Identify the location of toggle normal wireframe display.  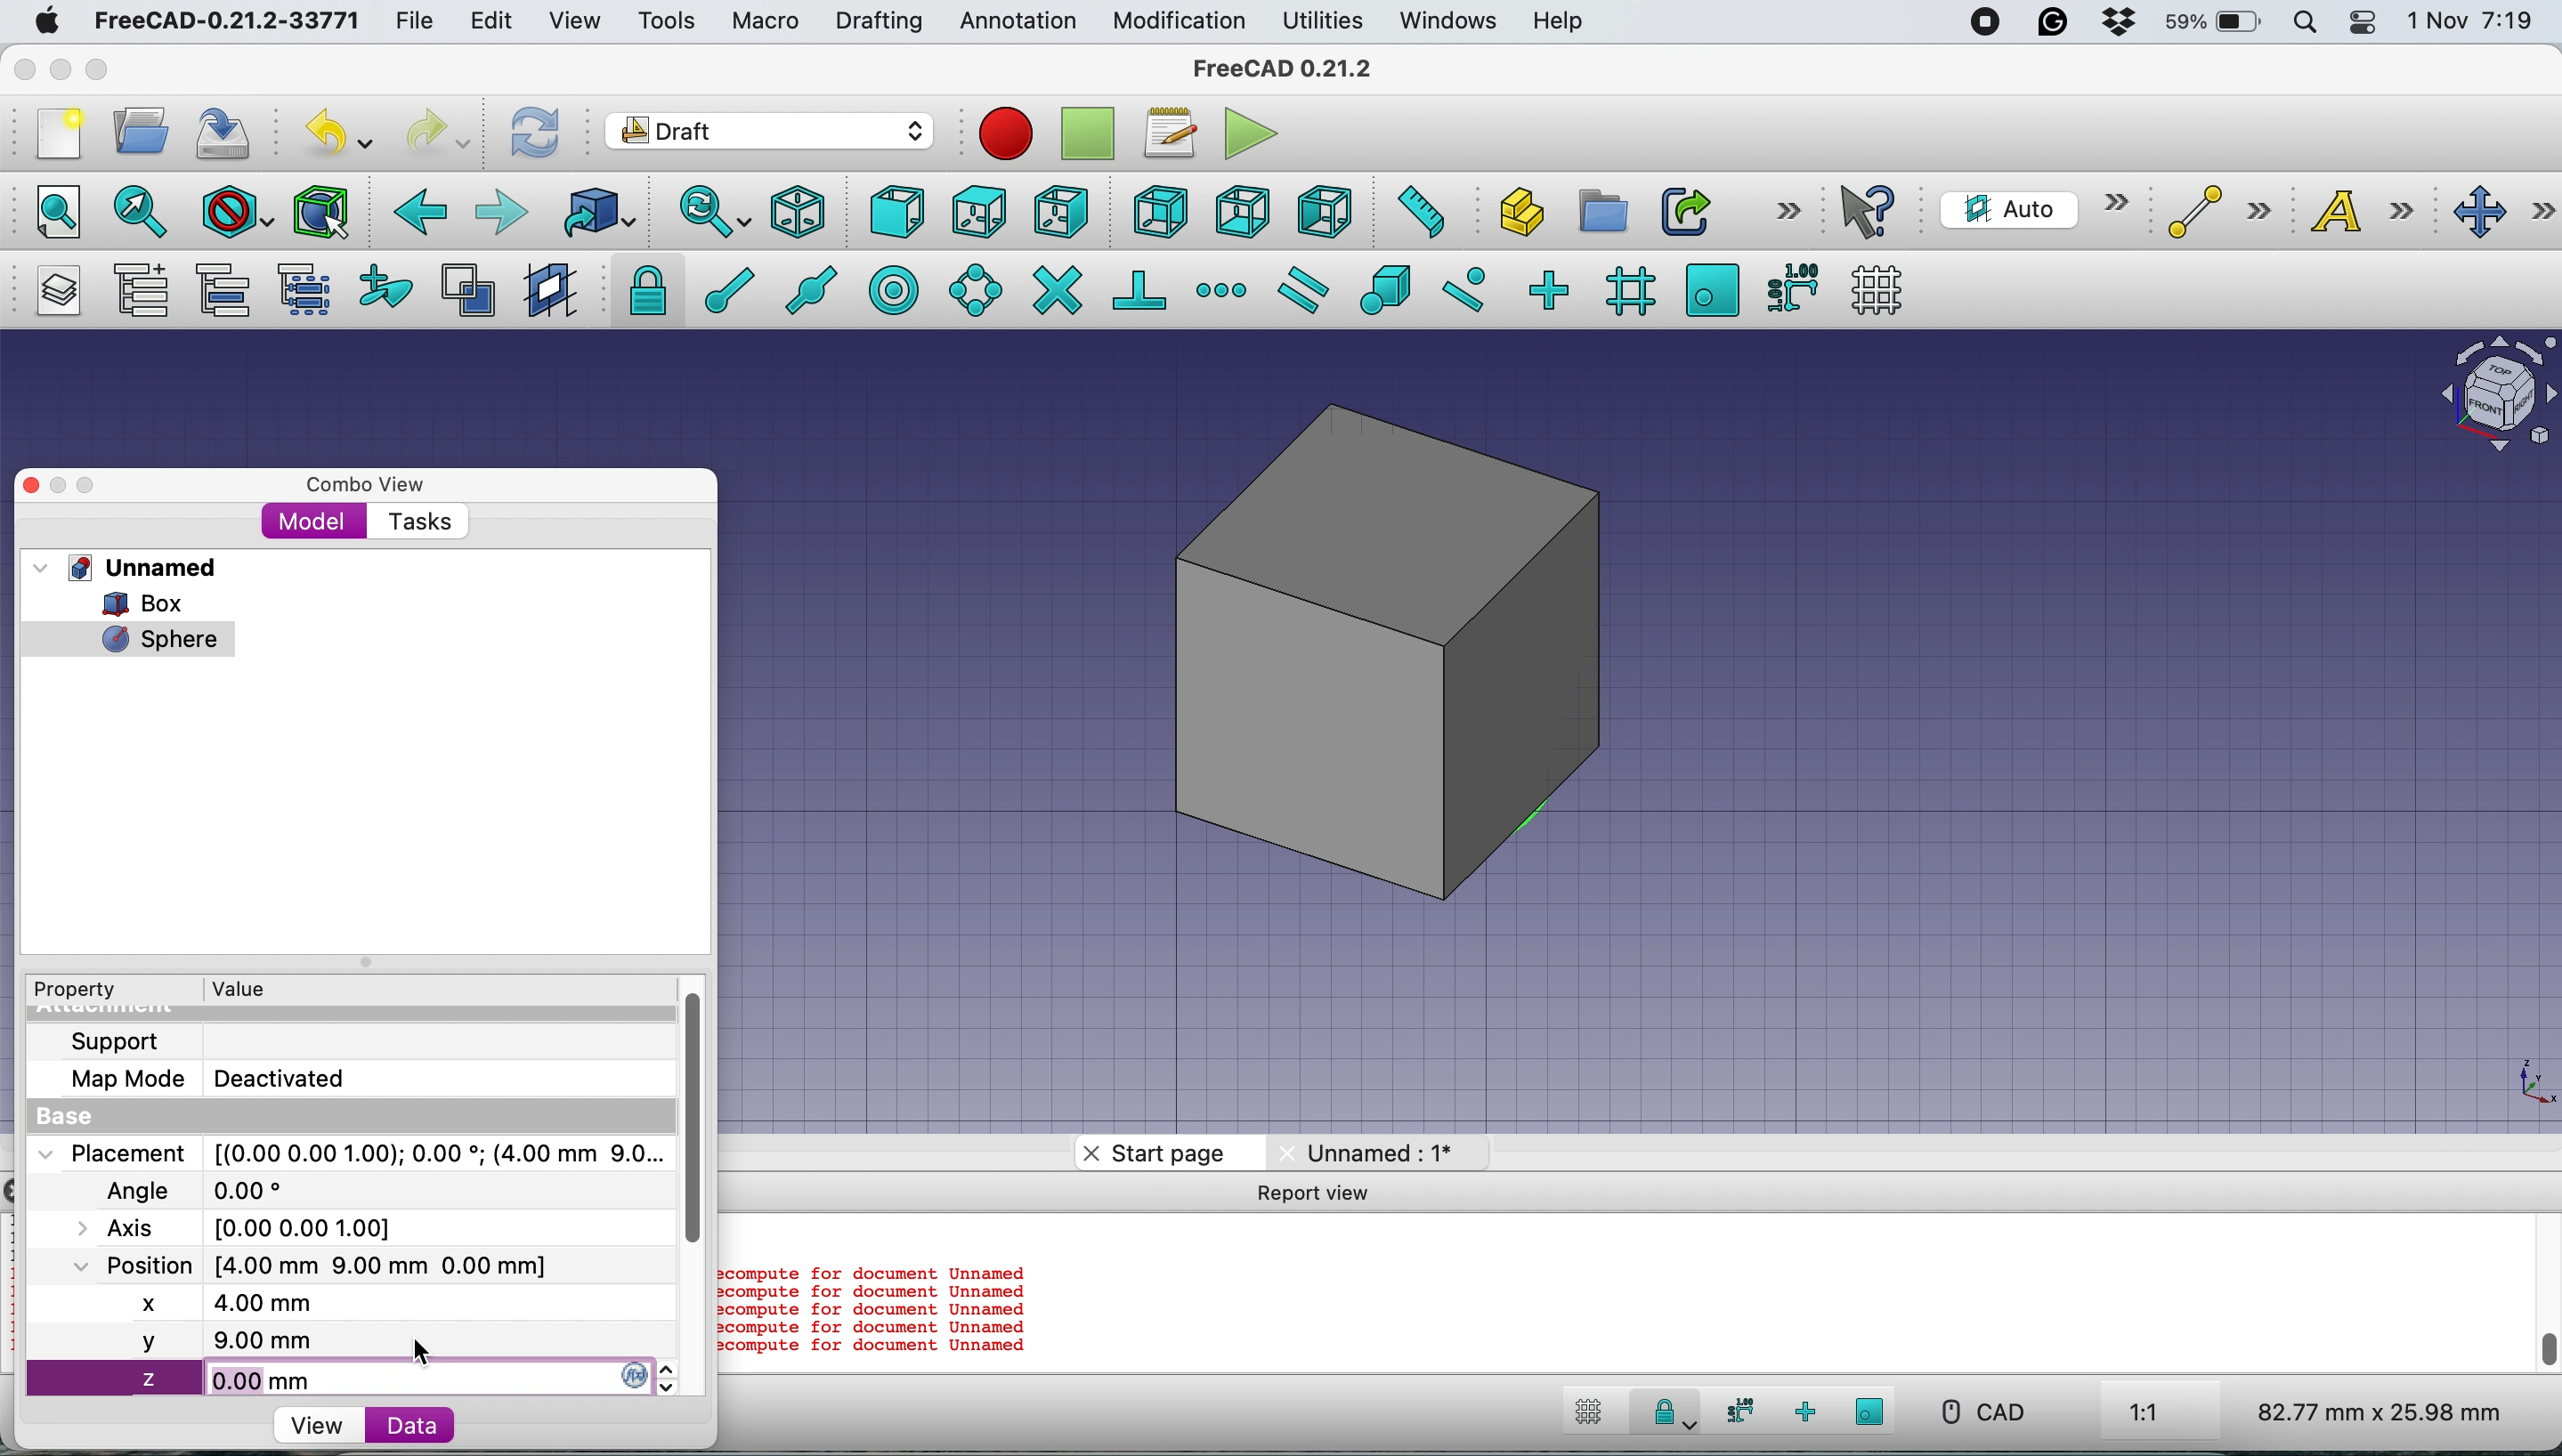
(471, 291).